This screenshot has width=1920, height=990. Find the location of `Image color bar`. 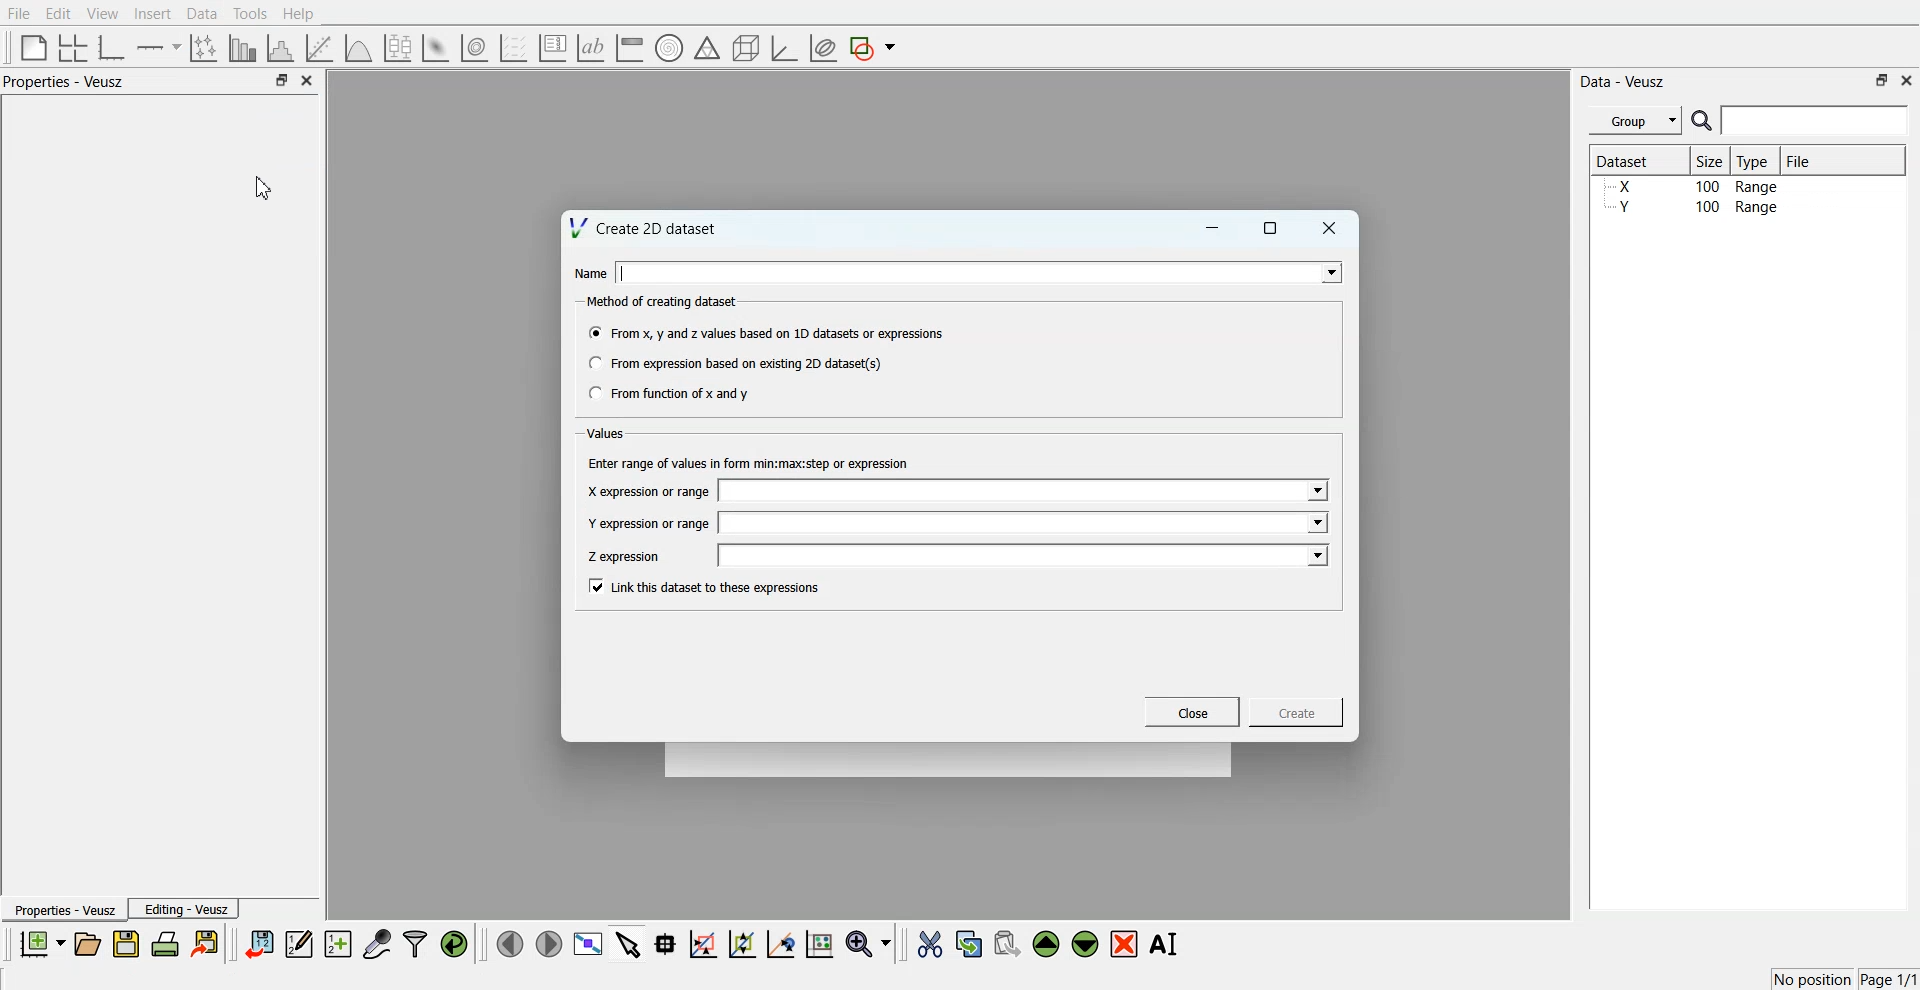

Image color bar is located at coordinates (630, 47).